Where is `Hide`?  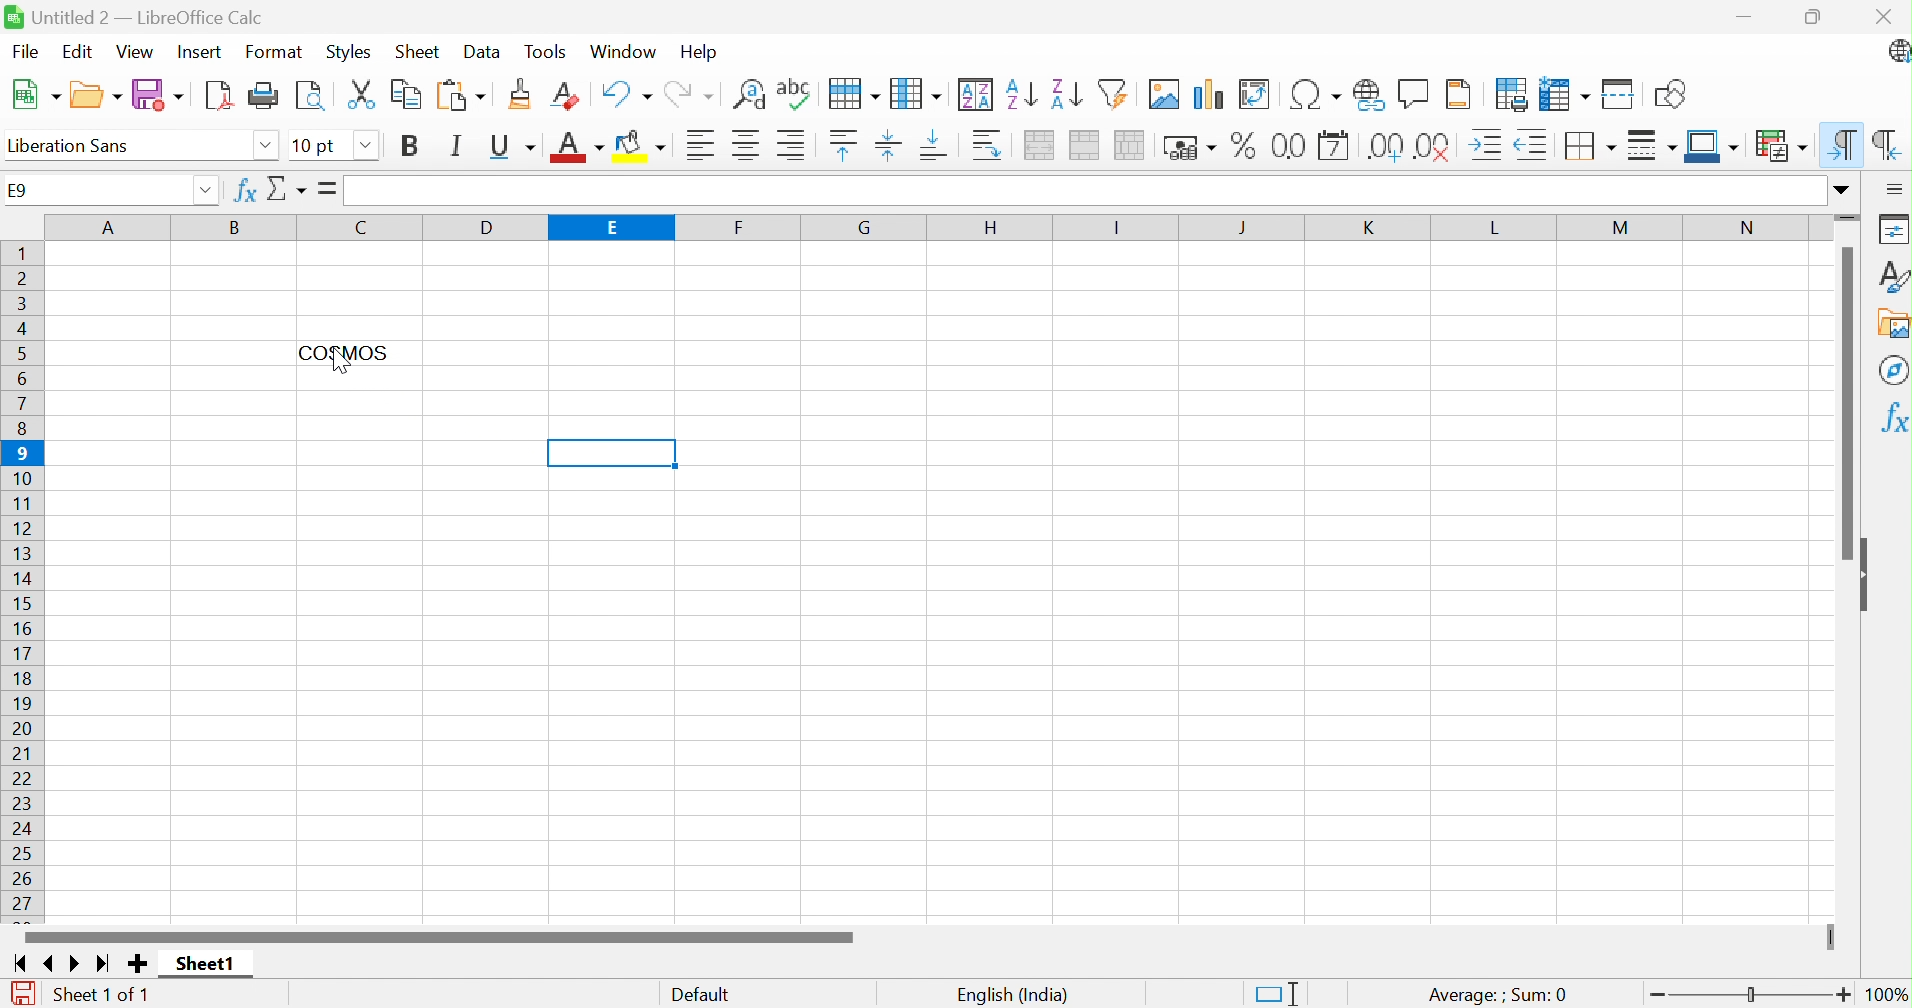
Hide is located at coordinates (1868, 576).